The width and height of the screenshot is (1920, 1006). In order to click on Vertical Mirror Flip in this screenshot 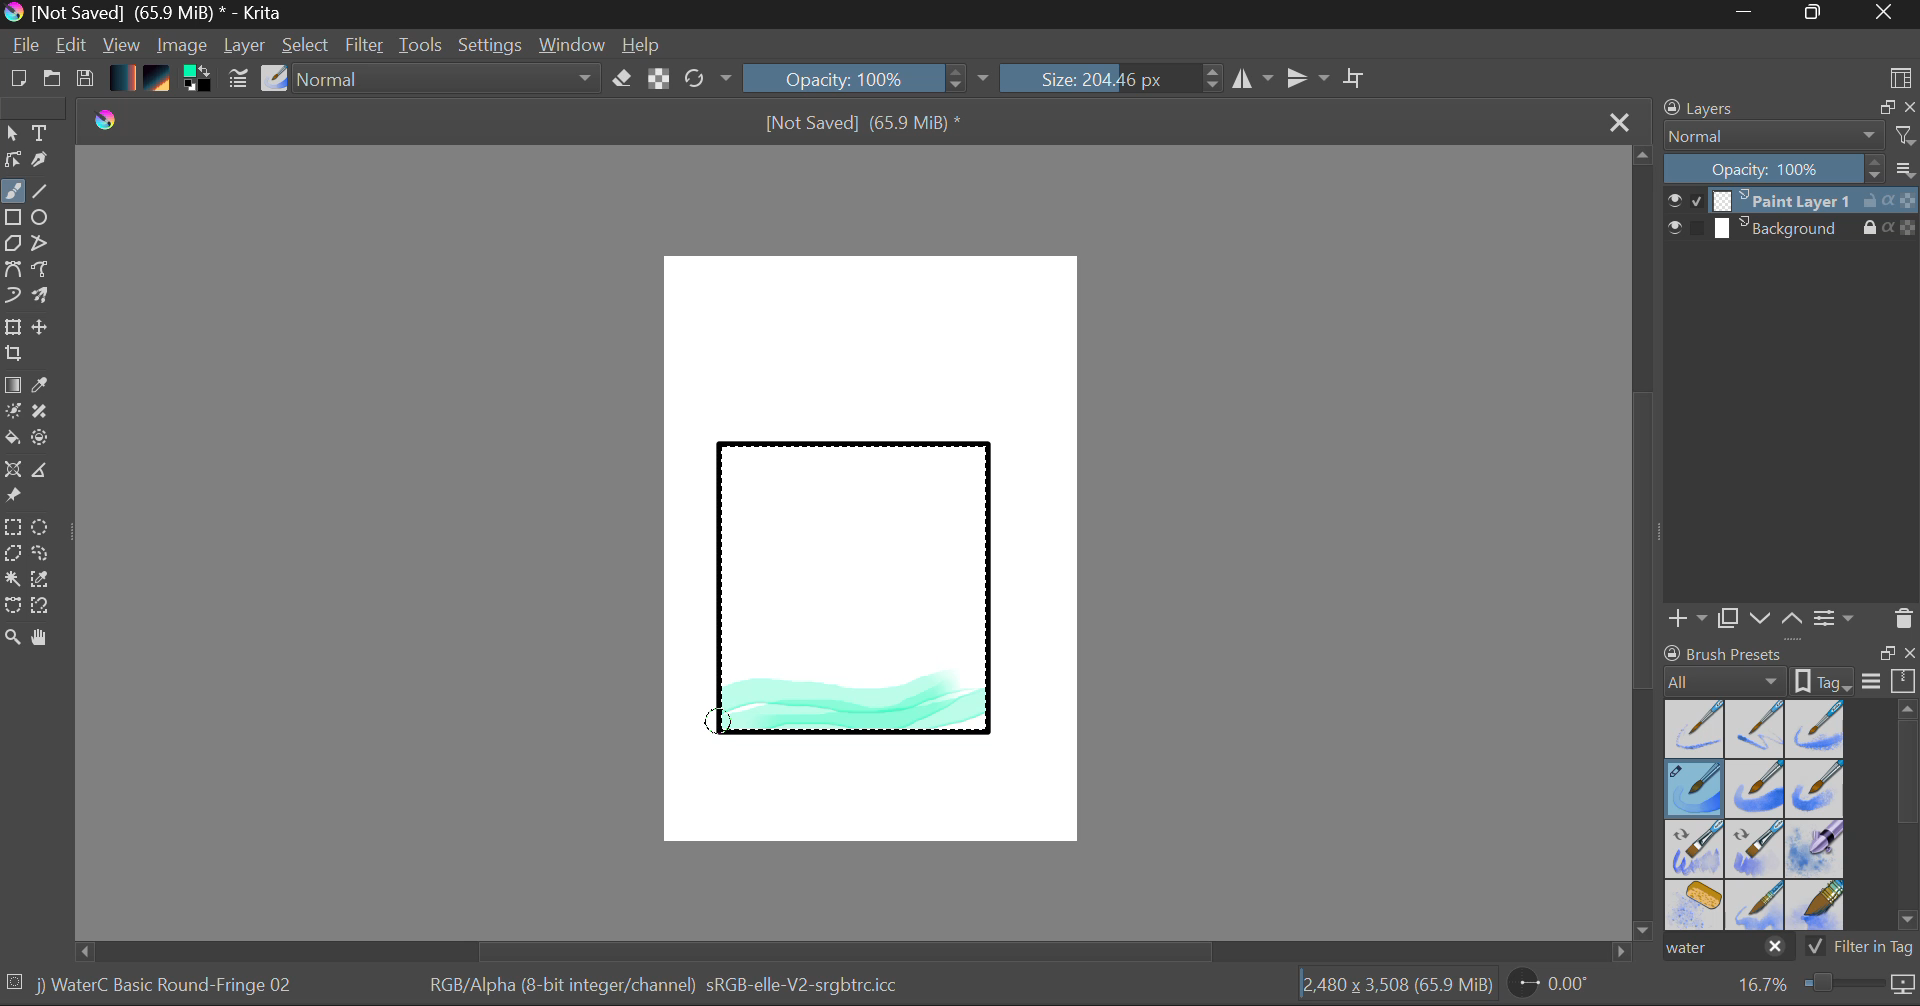, I will do `click(1252, 79)`.